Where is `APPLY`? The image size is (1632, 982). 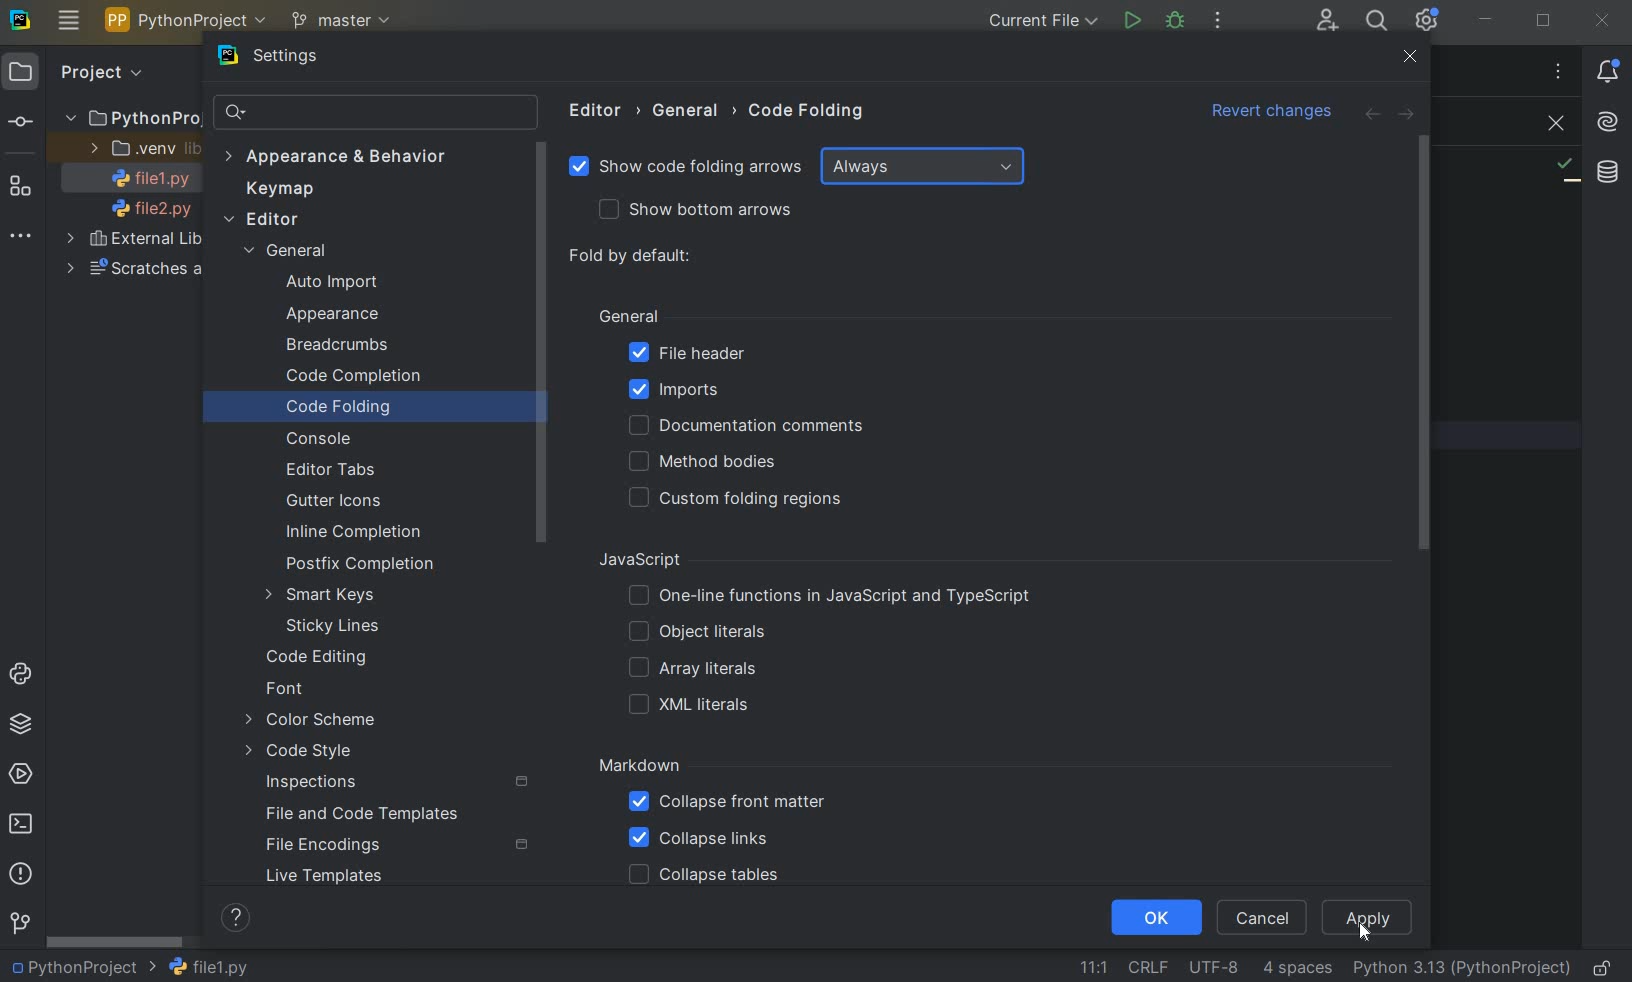
APPLY is located at coordinates (1369, 917).